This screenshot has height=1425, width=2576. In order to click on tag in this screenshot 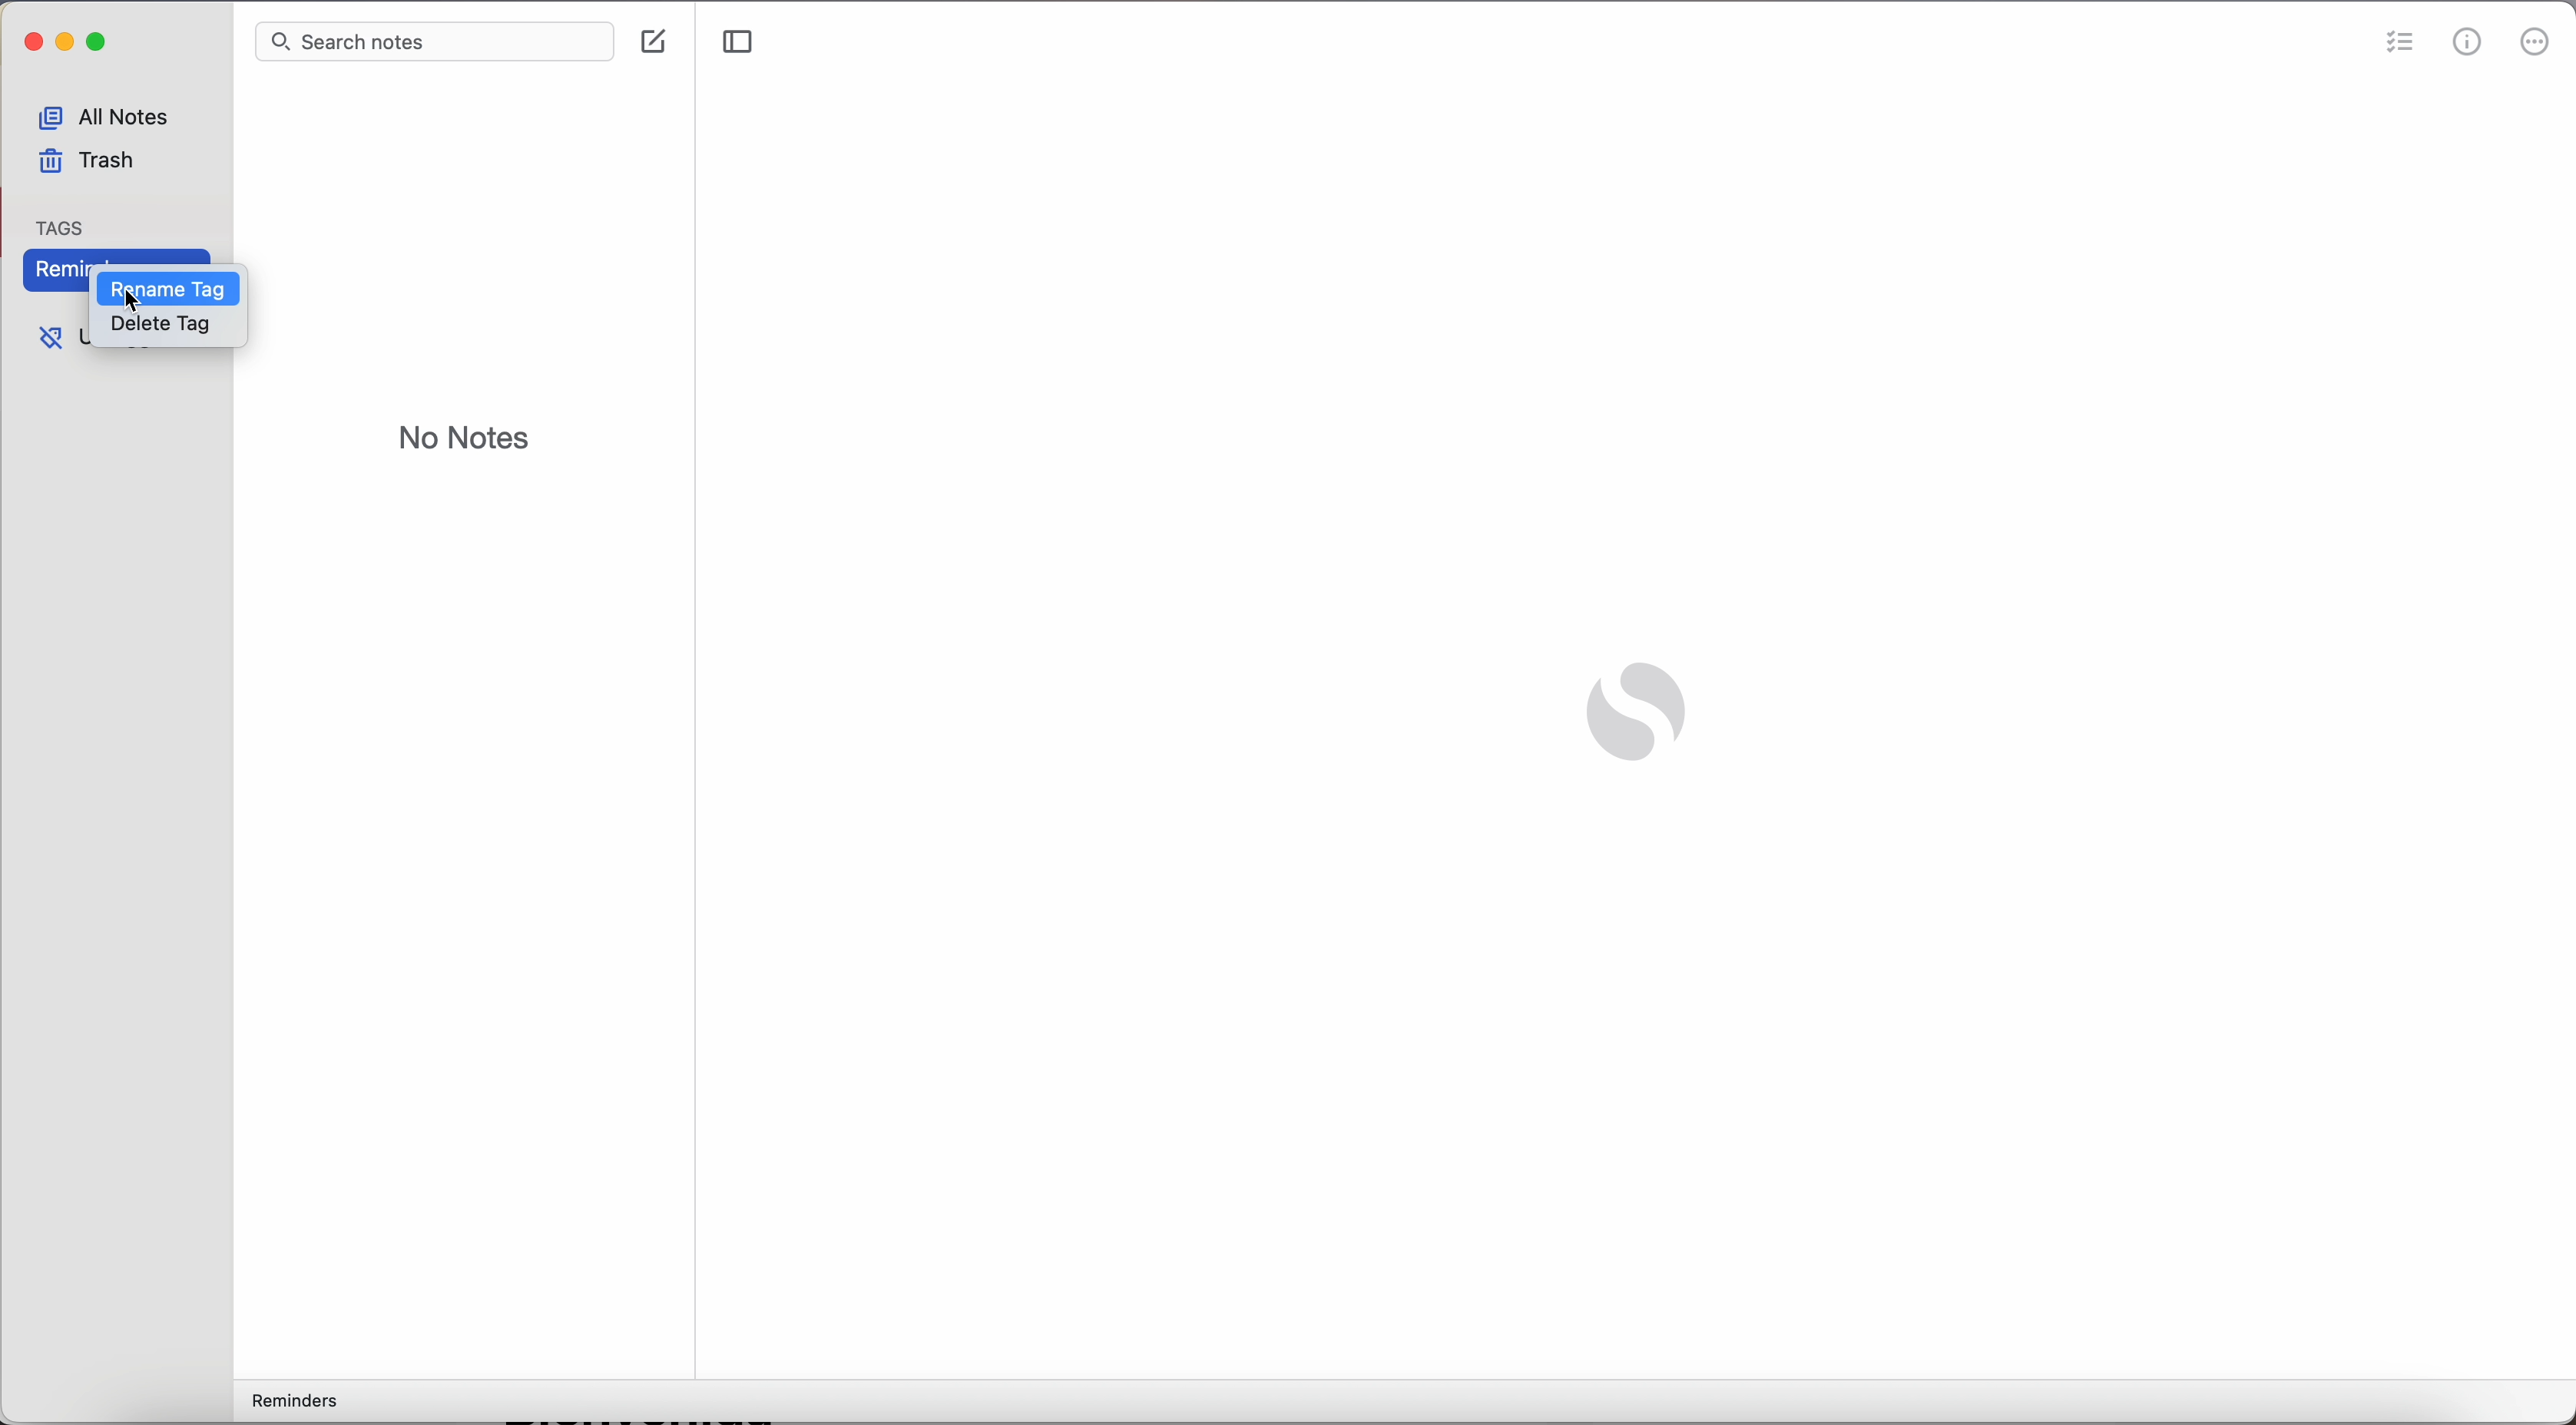, I will do `click(64, 221)`.